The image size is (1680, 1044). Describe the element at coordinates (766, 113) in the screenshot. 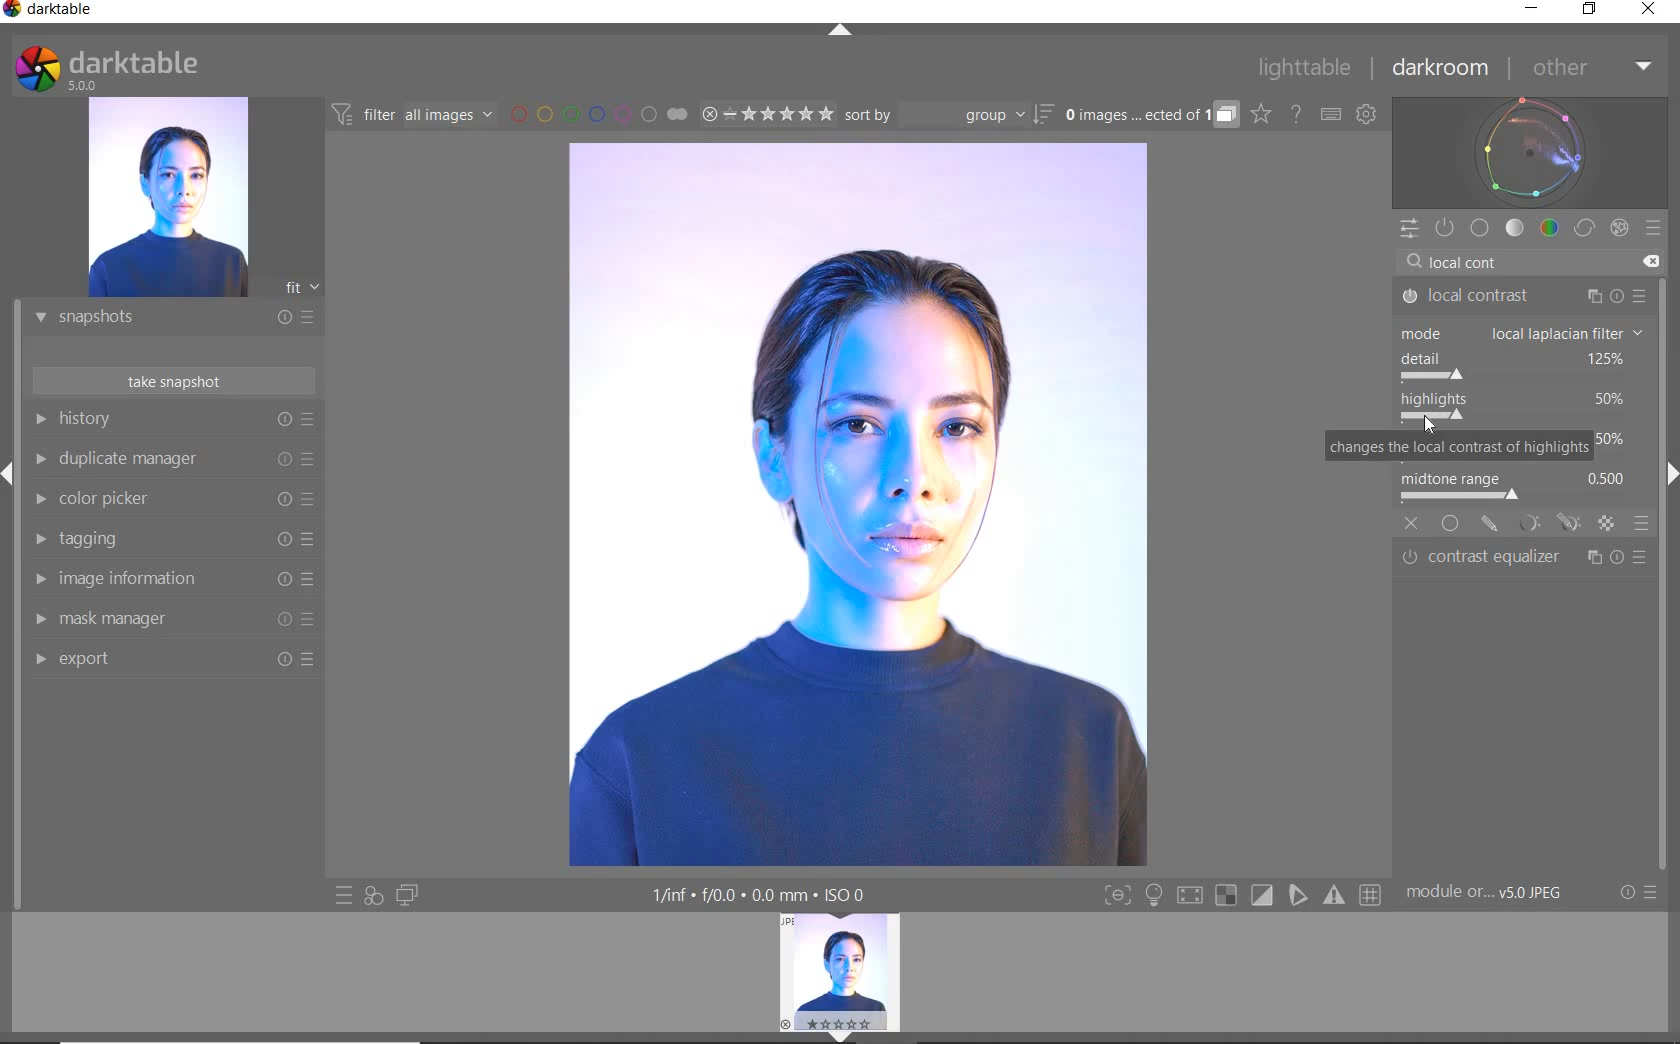

I see `RANGE RATING OF SELECTED IMAGES` at that location.